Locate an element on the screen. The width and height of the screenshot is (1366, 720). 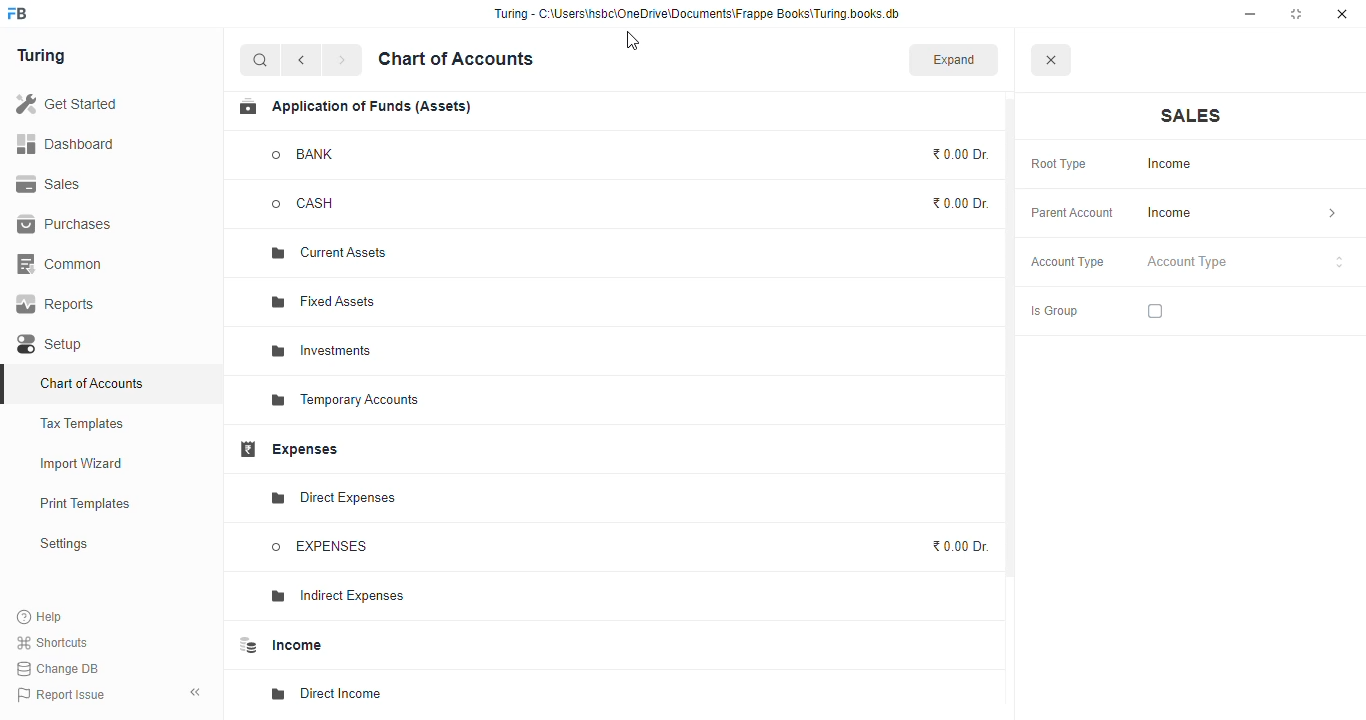
tax templates is located at coordinates (83, 423).